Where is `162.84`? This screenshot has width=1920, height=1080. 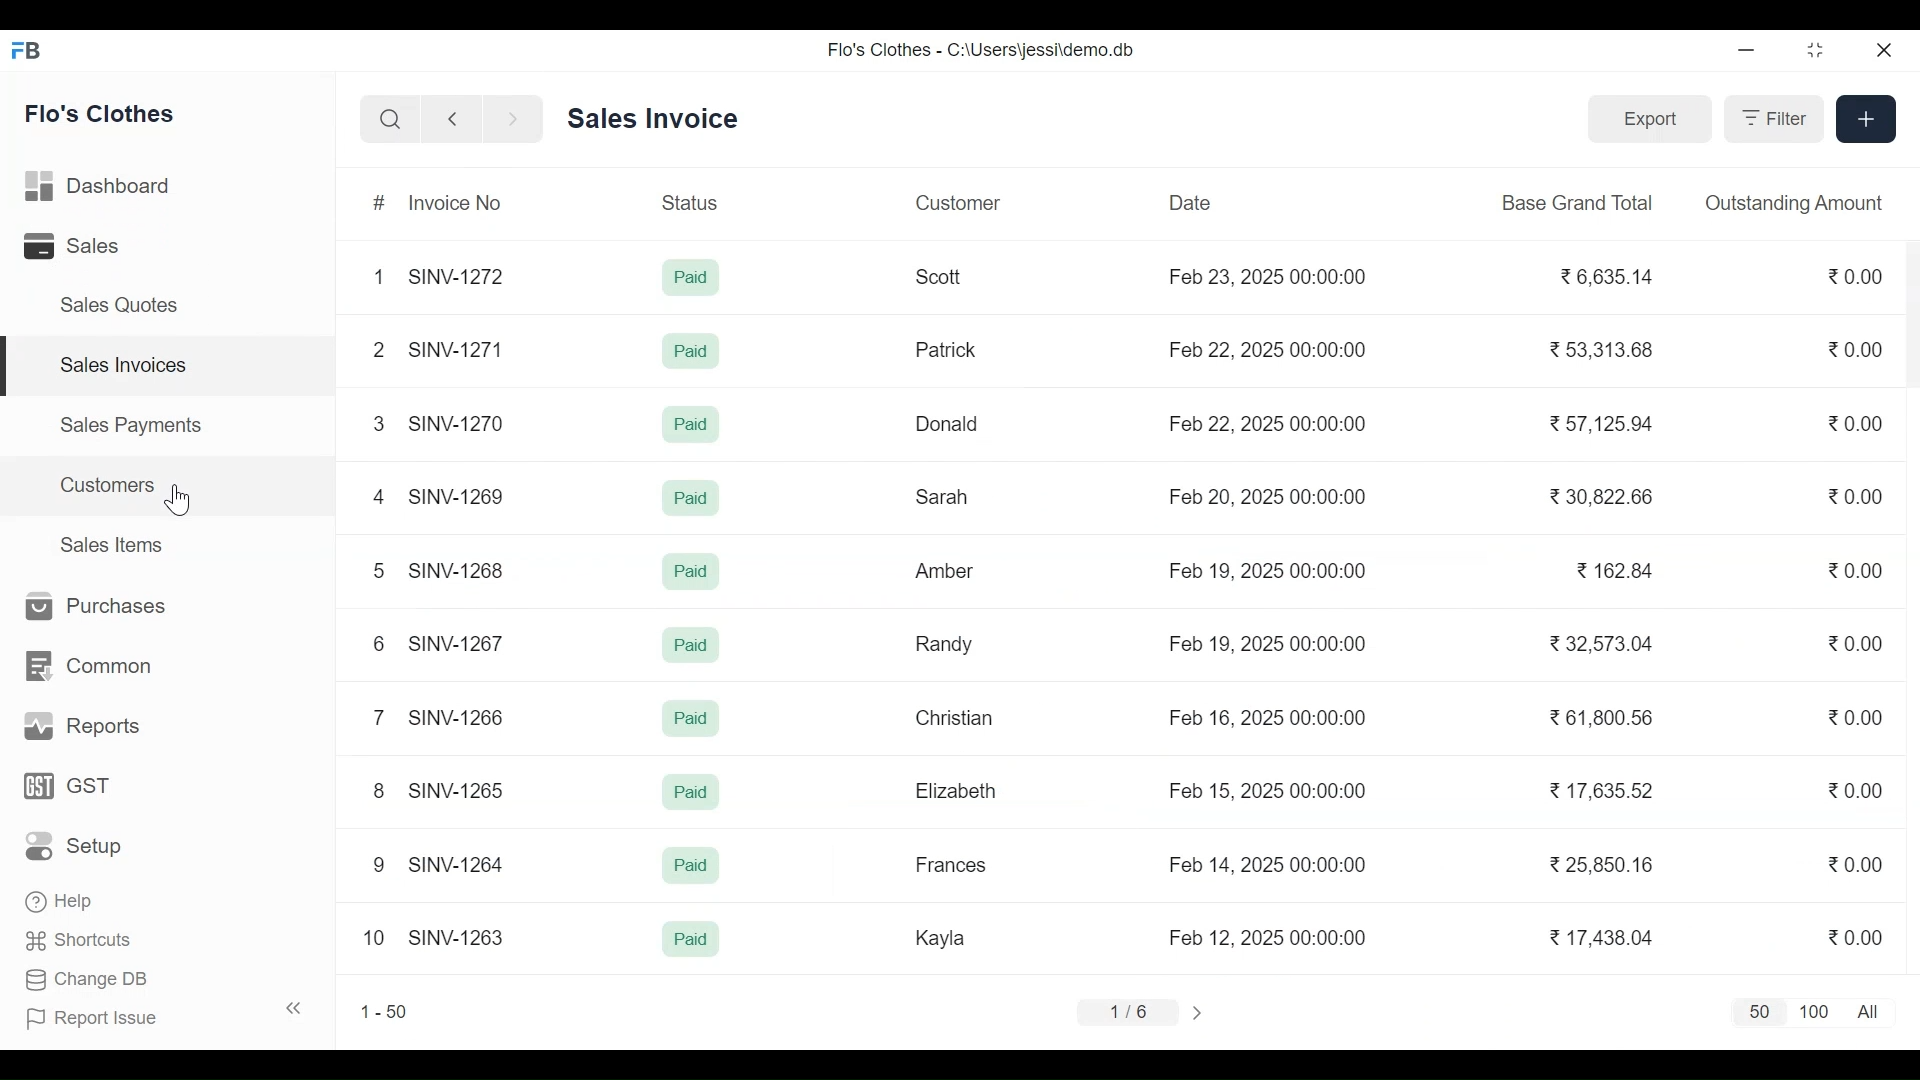
162.84 is located at coordinates (1616, 569).